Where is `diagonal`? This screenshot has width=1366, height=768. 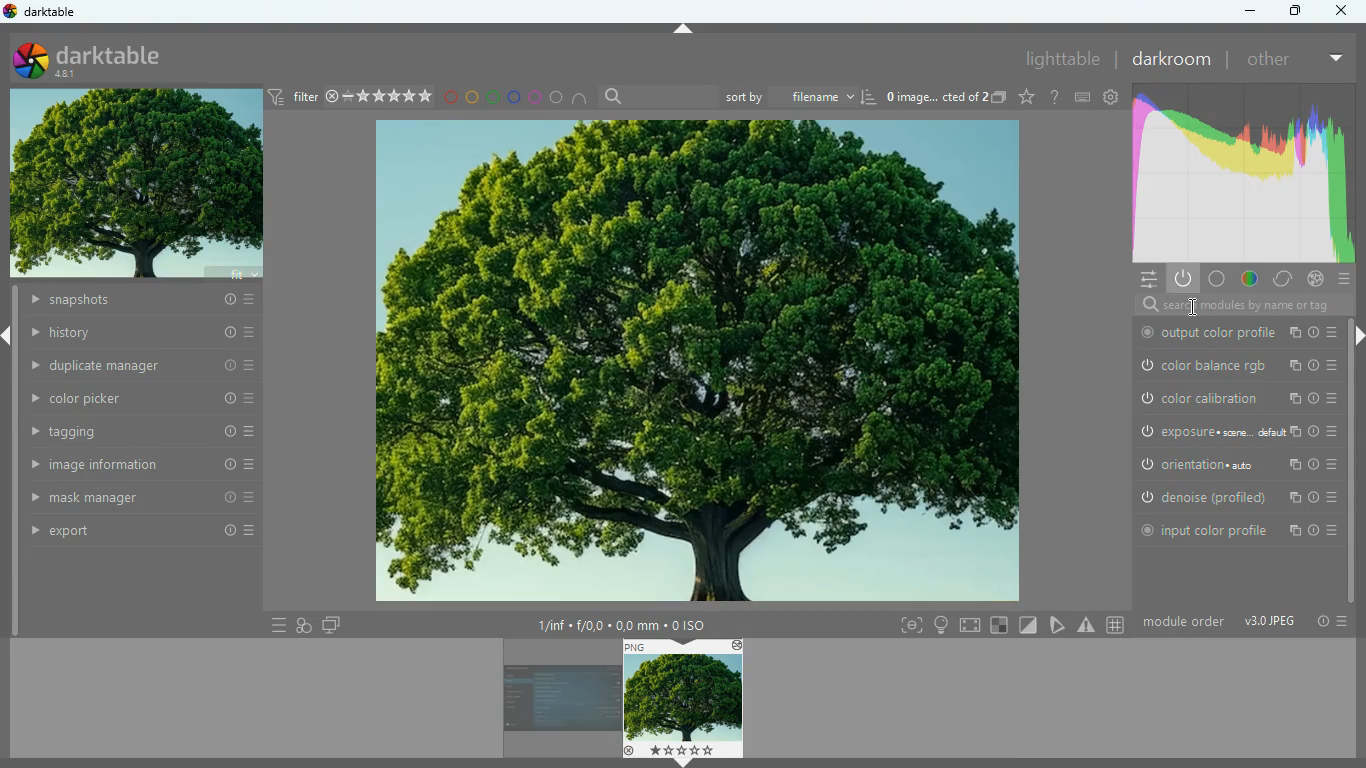
diagonal is located at coordinates (1028, 626).